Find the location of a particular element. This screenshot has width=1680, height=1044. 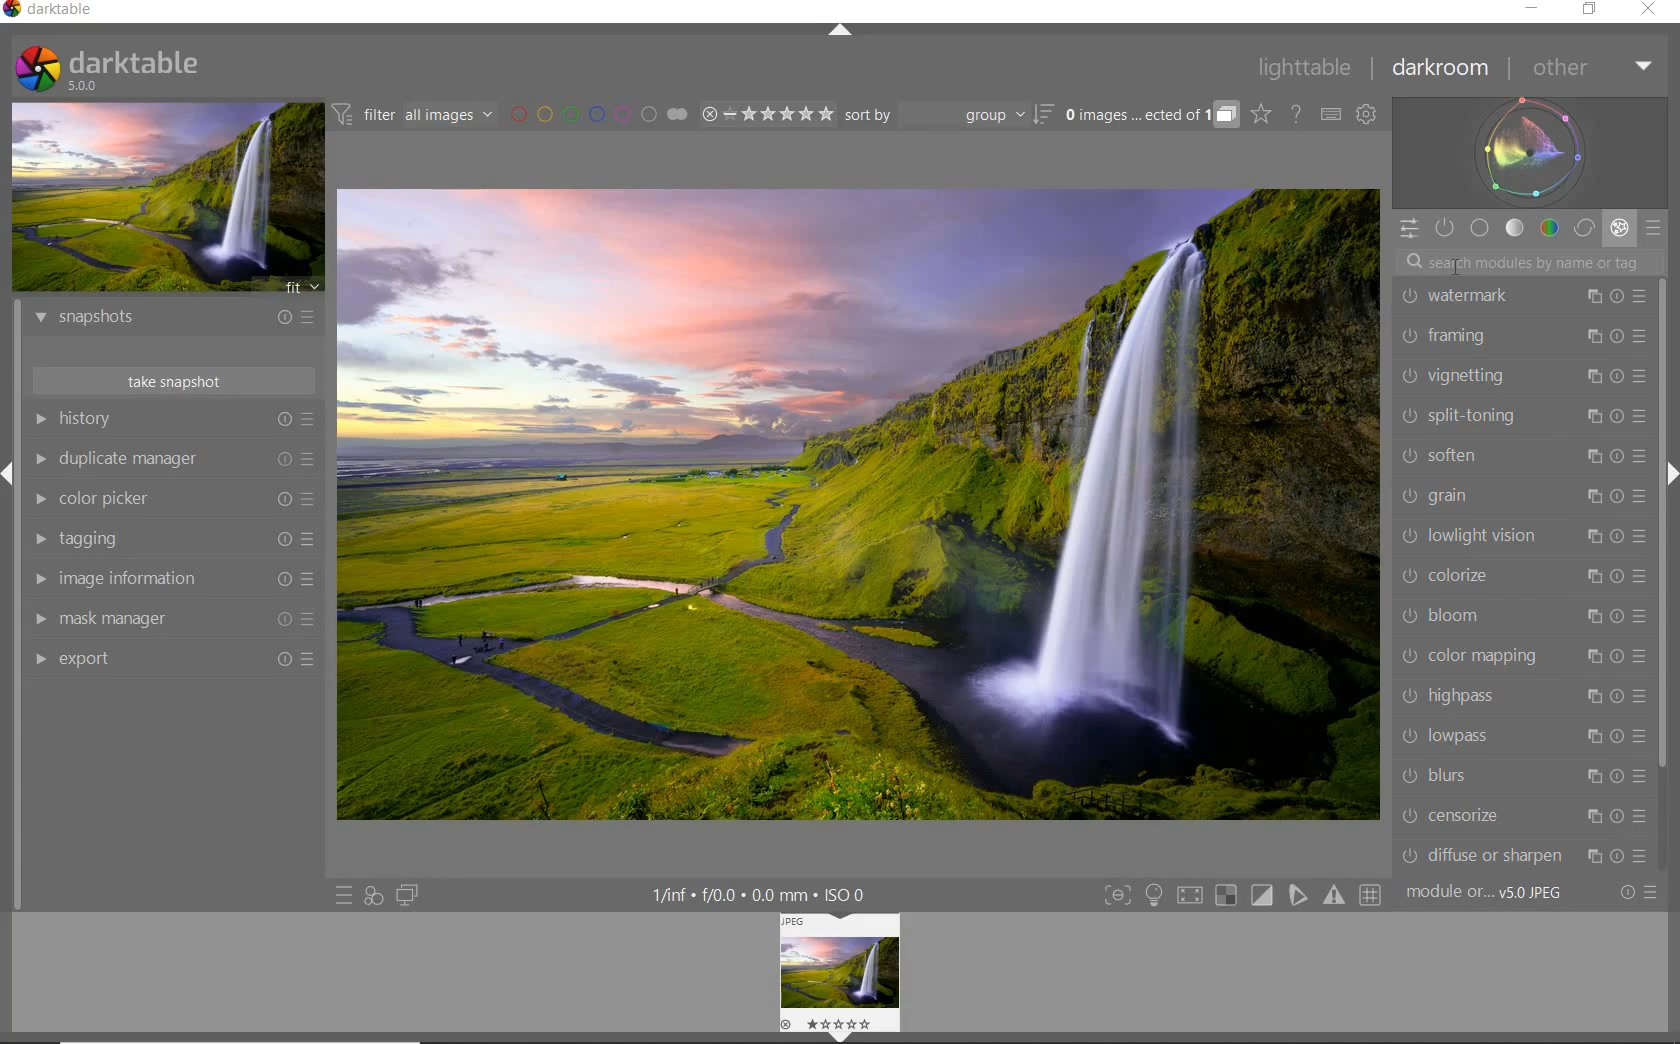

darkroom is located at coordinates (1441, 69).